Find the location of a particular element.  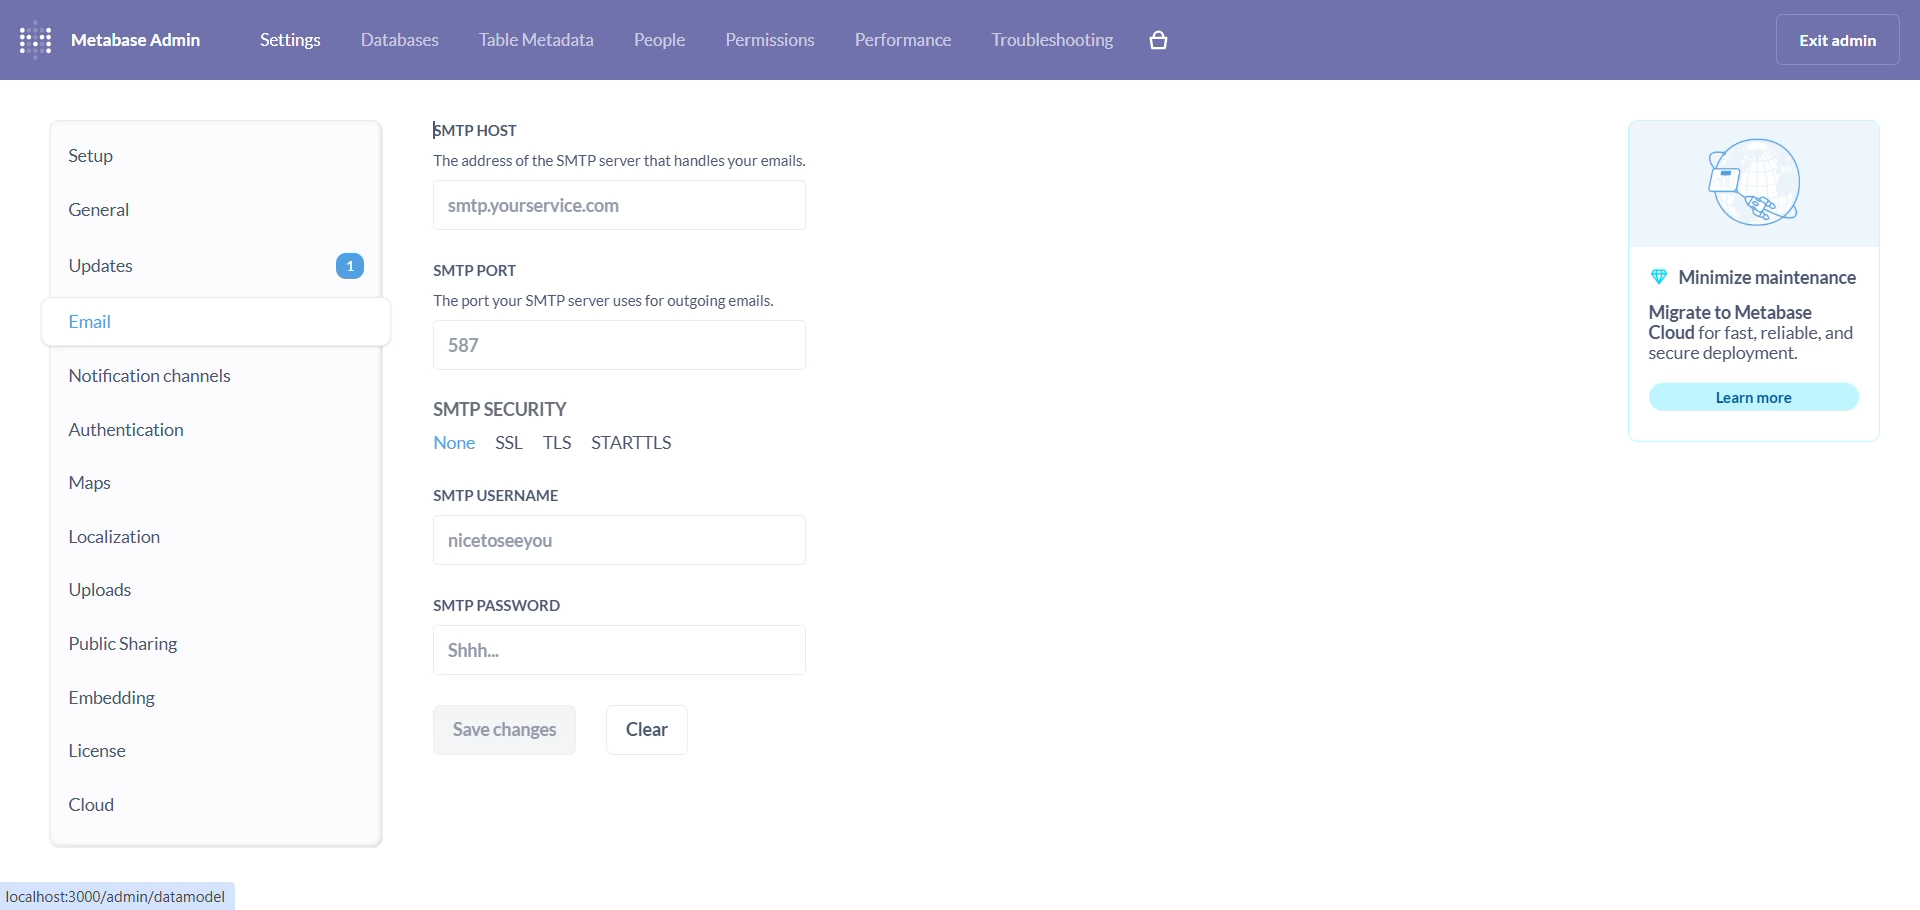

notification channel is located at coordinates (182, 378).